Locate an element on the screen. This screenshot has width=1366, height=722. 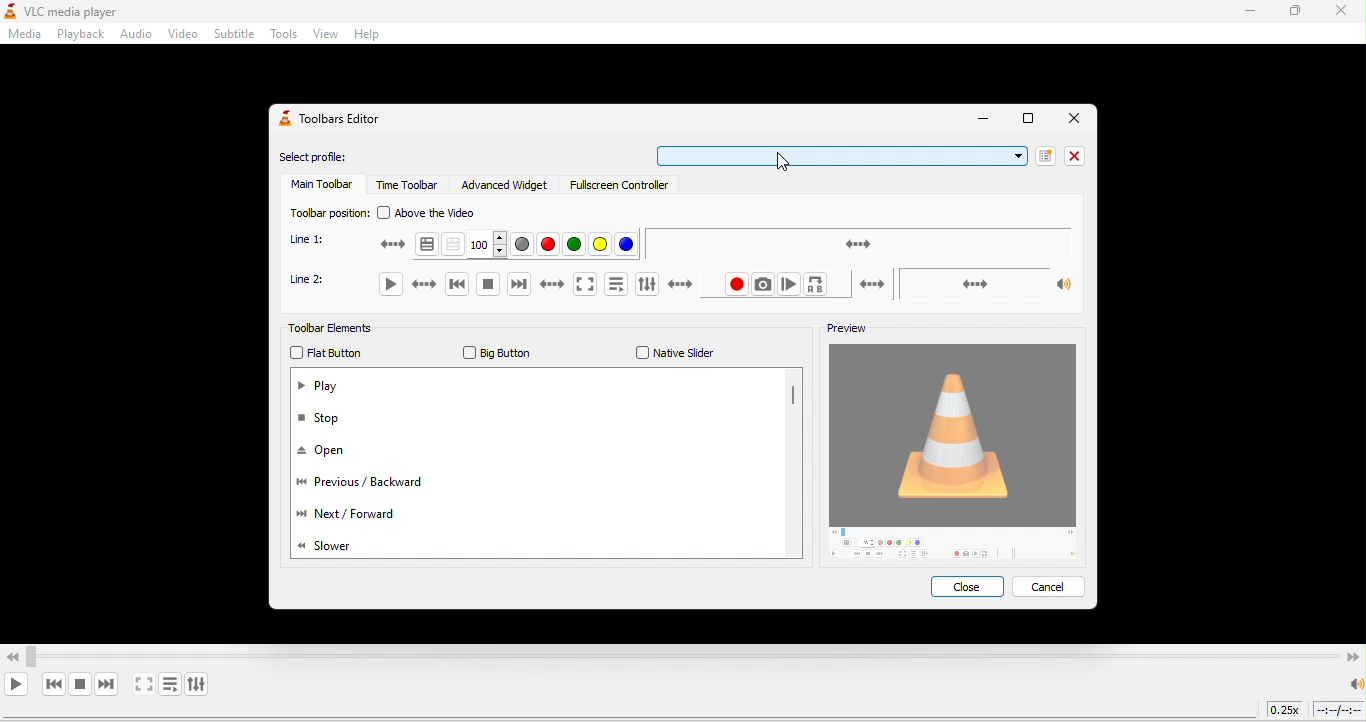
minimize is located at coordinates (1248, 12).